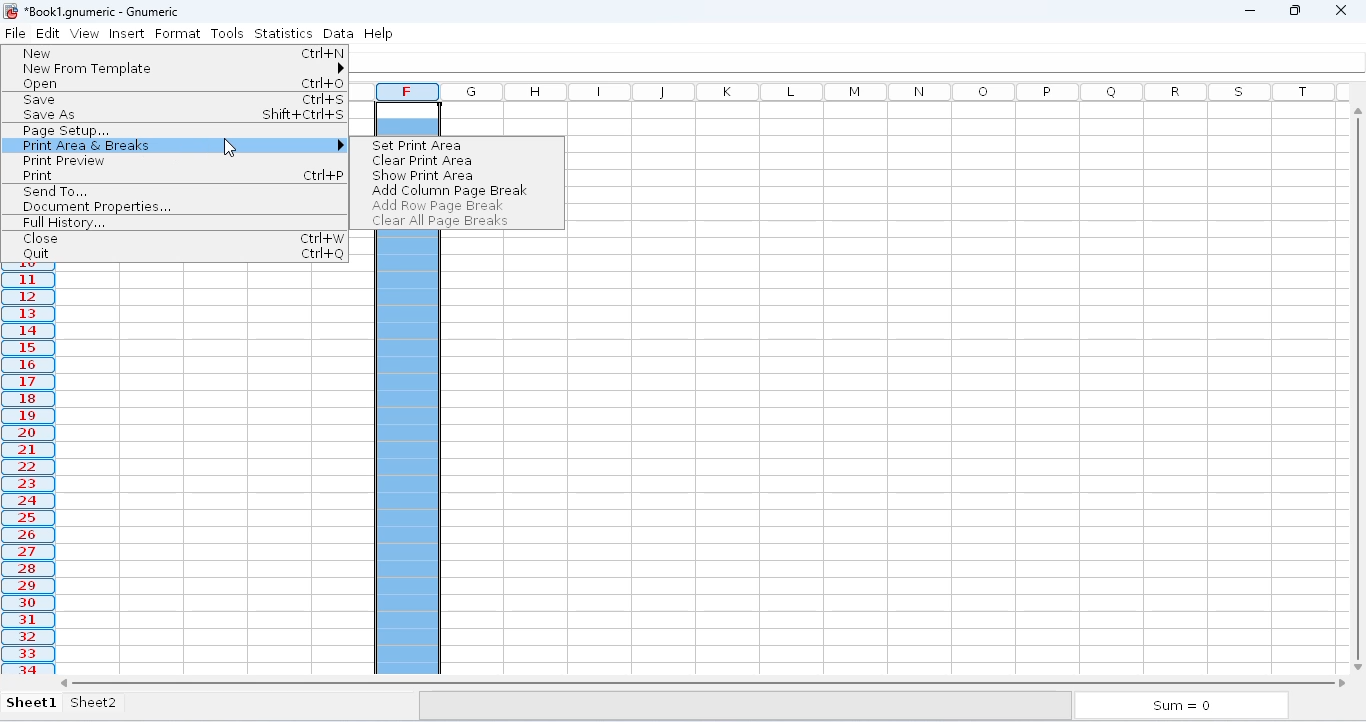  Describe the element at coordinates (38, 84) in the screenshot. I see `open` at that location.